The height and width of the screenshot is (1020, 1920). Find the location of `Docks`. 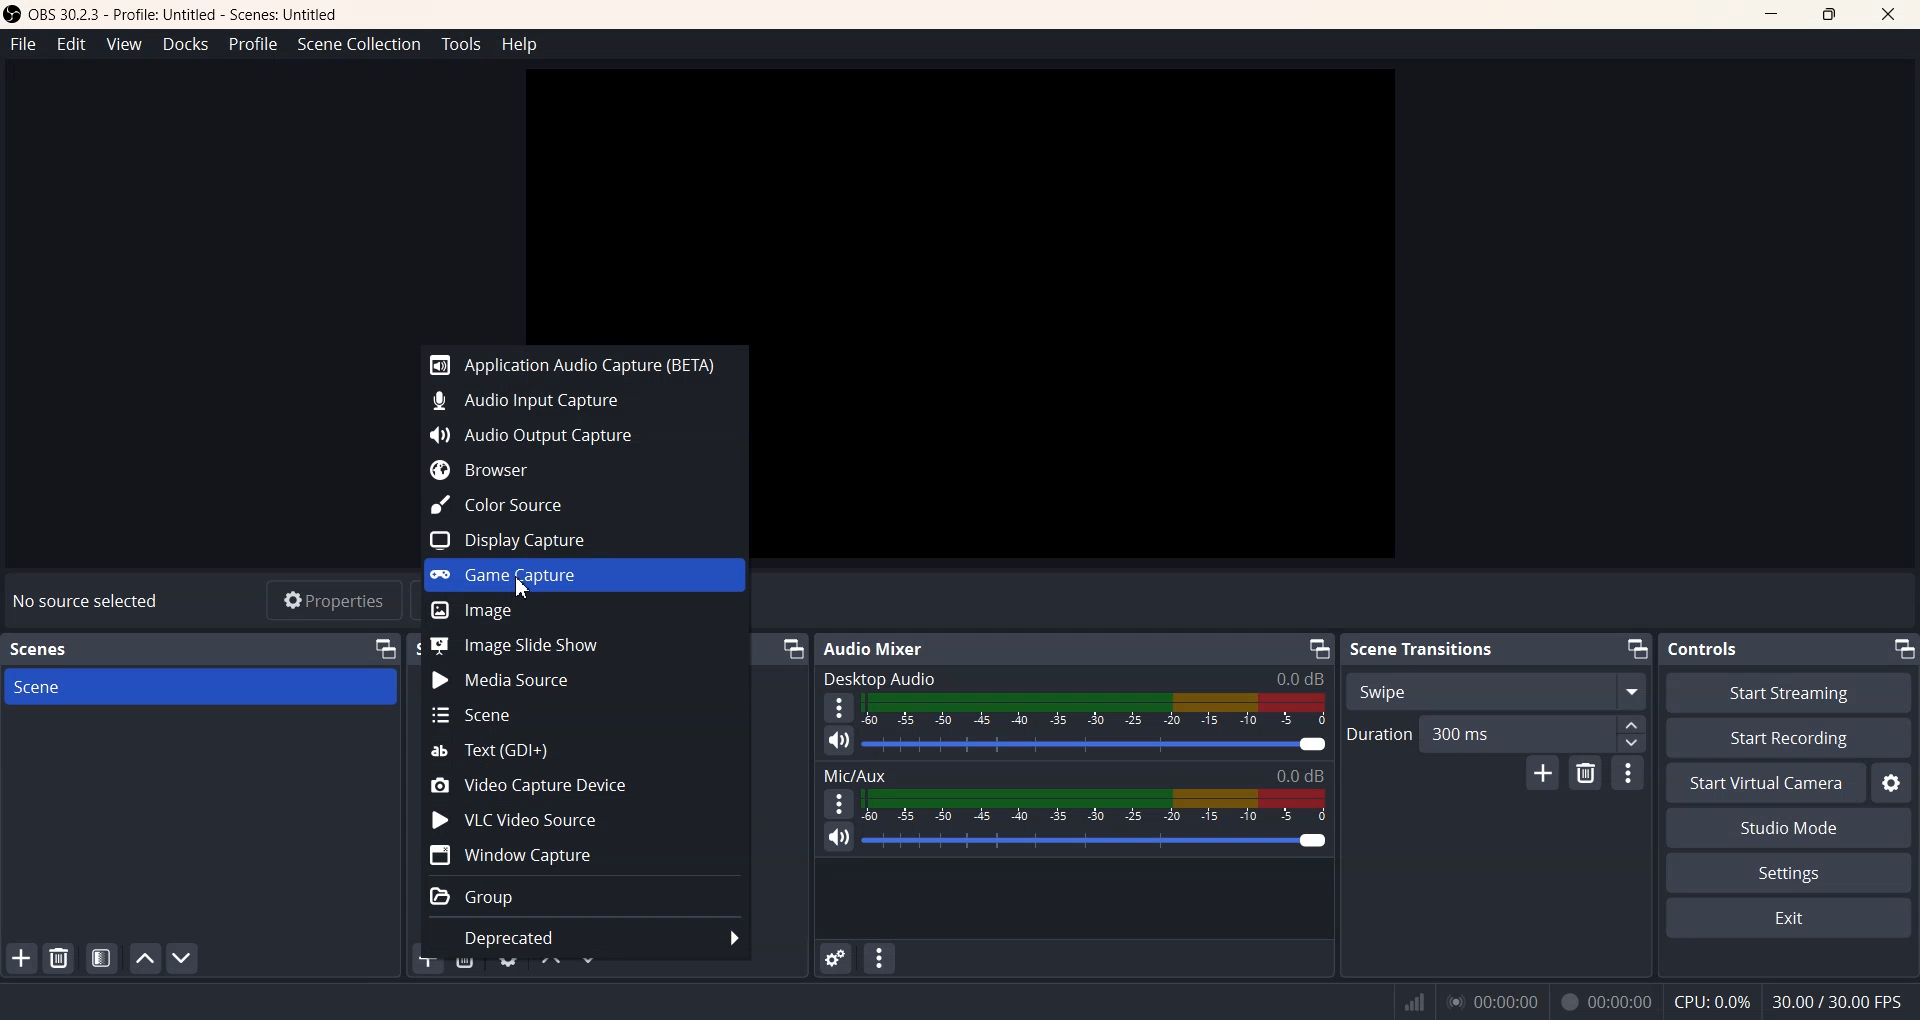

Docks is located at coordinates (183, 44).